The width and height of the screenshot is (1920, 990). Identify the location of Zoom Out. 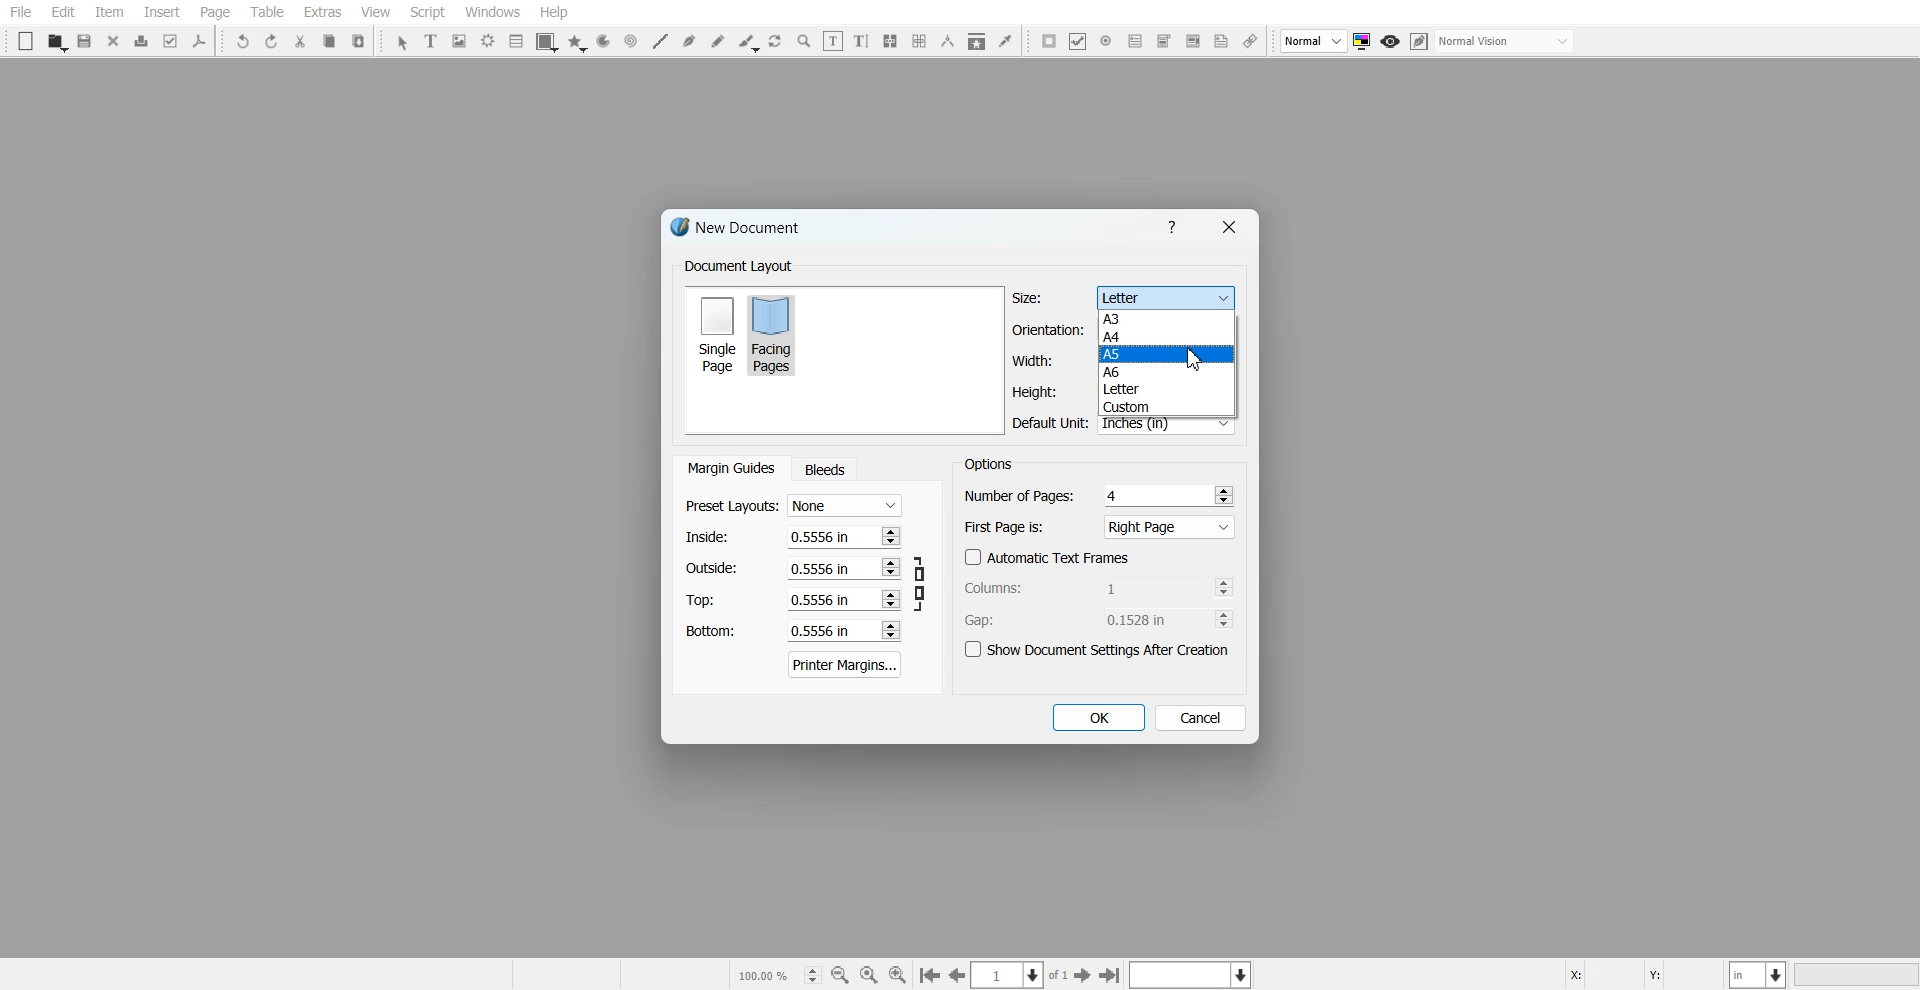
(840, 975).